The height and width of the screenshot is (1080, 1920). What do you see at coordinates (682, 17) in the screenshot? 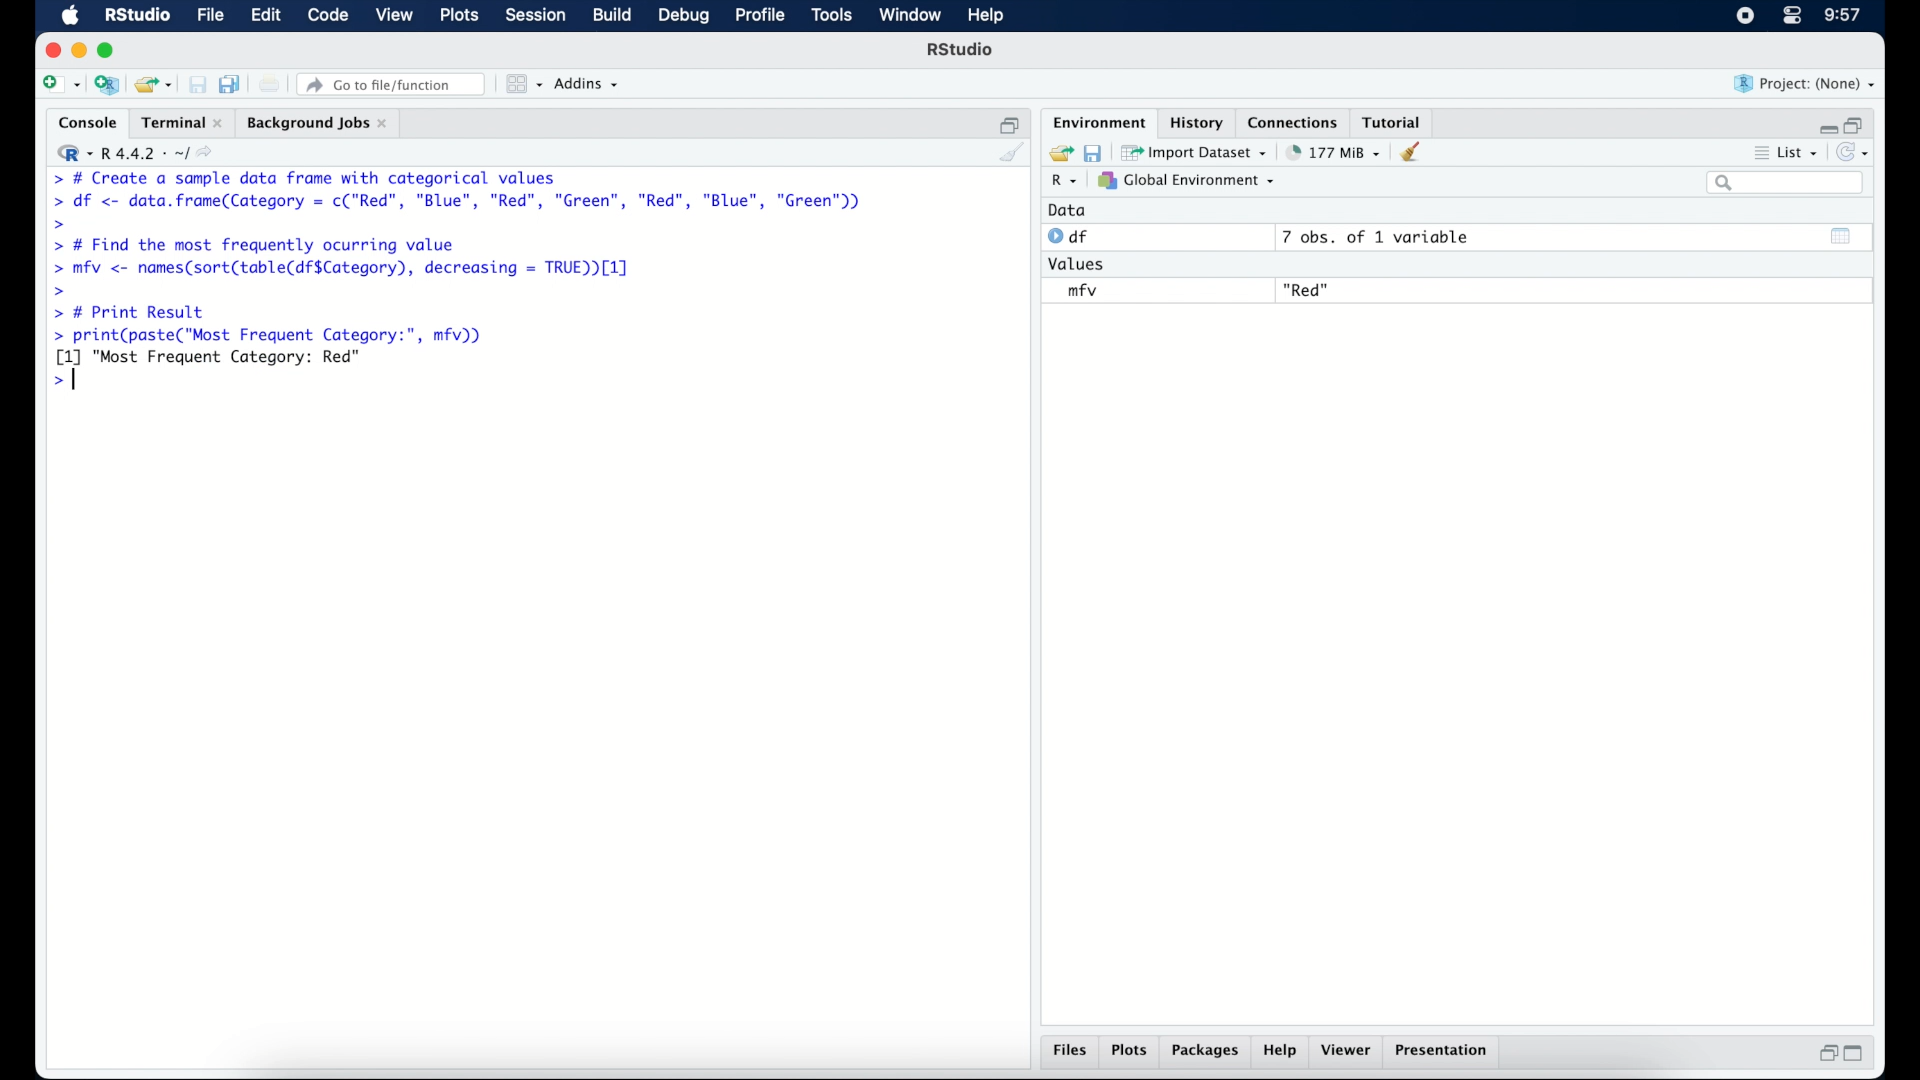
I see `debug` at bounding box center [682, 17].